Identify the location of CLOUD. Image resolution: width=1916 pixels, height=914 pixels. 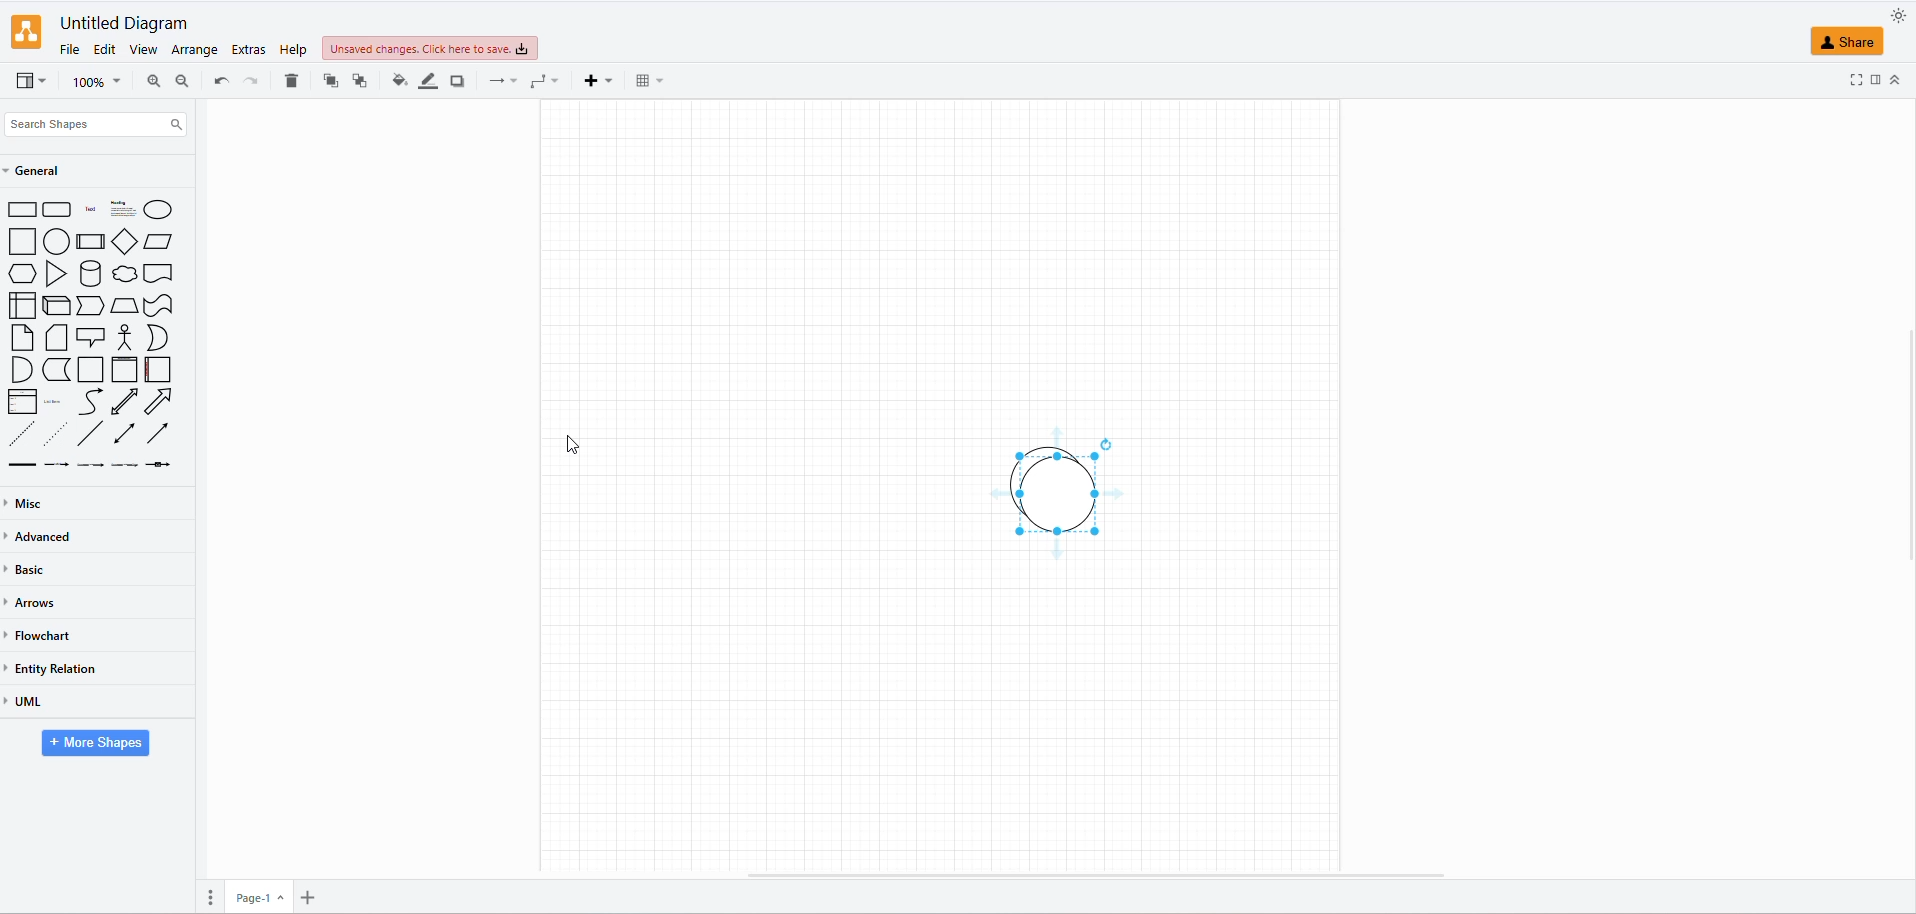
(127, 274).